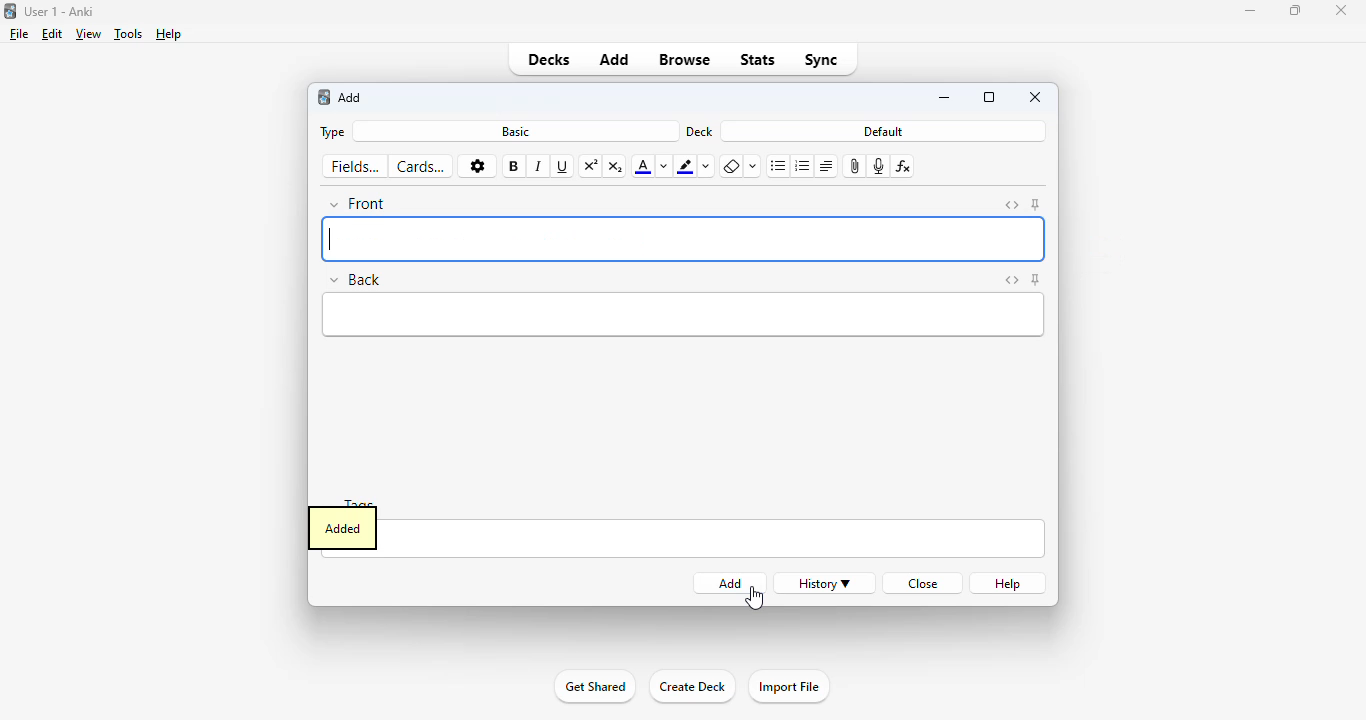 The height and width of the screenshot is (720, 1366). What do you see at coordinates (1341, 10) in the screenshot?
I see `close` at bounding box center [1341, 10].